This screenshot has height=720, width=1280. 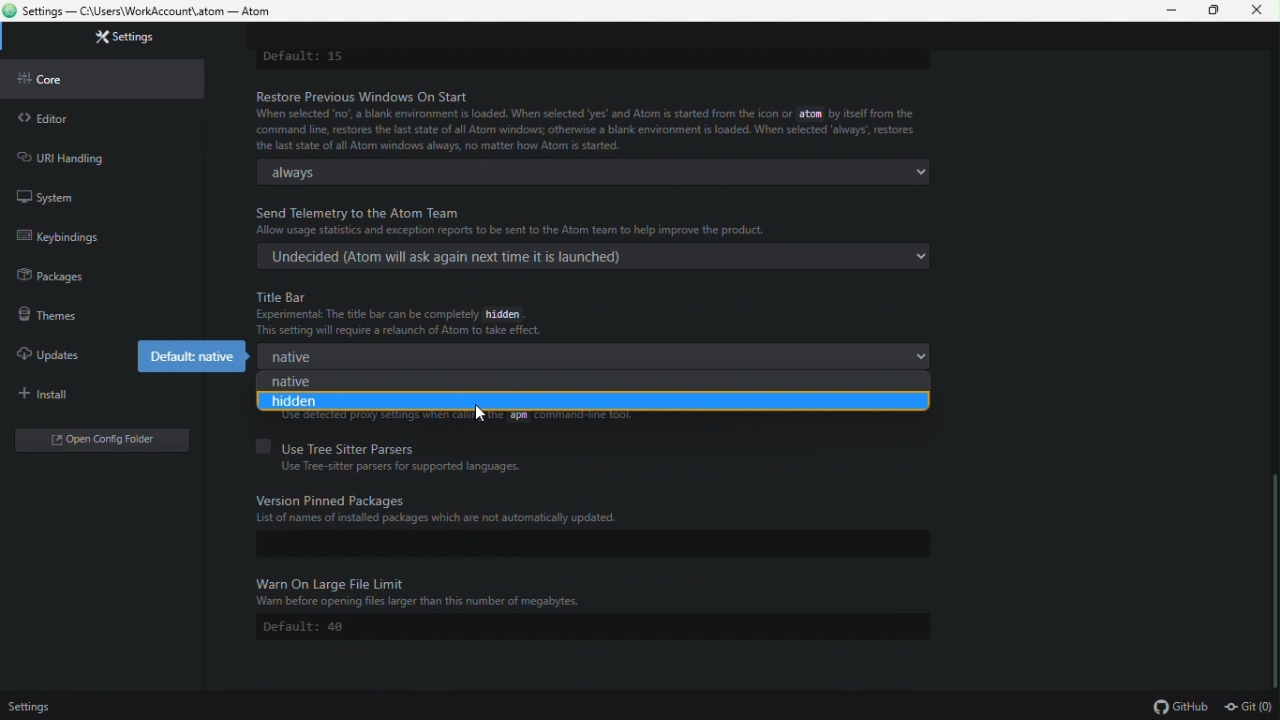 What do you see at coordinates (596, 356) in the screenshot?
I see `native` at bounding box center [596, 356].